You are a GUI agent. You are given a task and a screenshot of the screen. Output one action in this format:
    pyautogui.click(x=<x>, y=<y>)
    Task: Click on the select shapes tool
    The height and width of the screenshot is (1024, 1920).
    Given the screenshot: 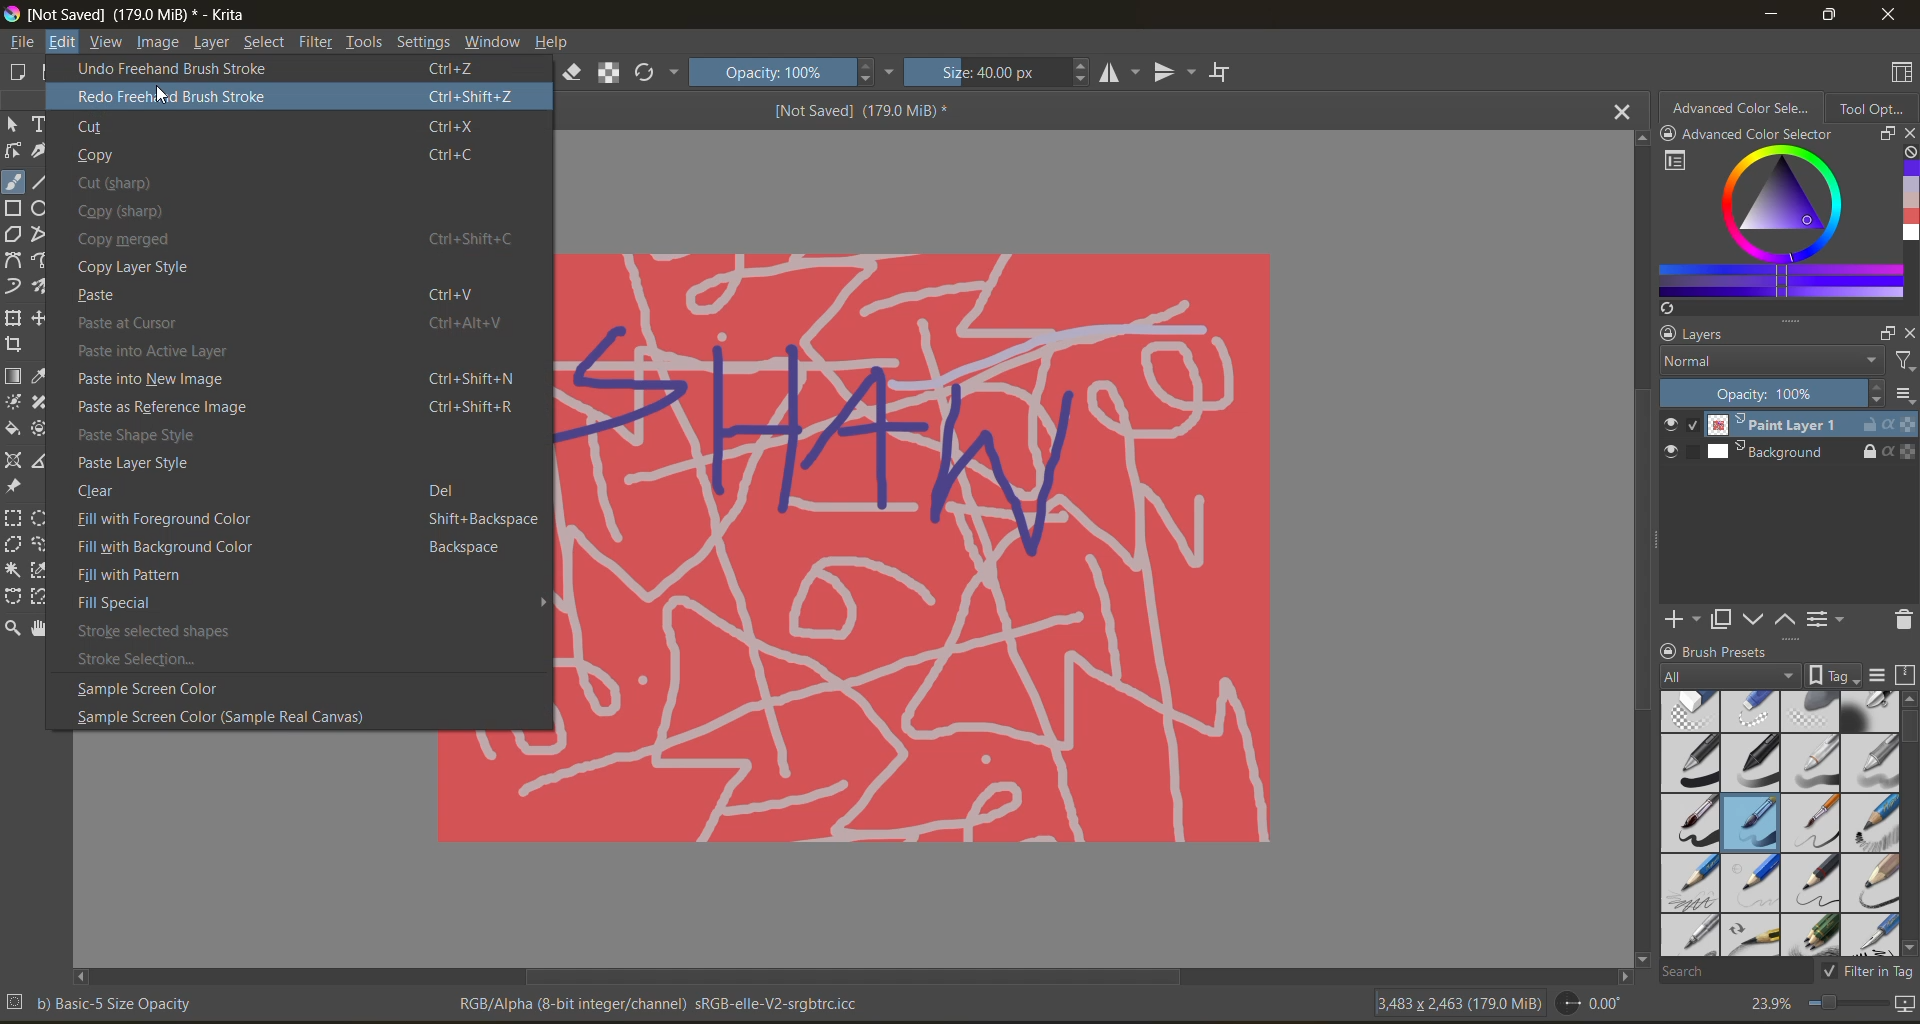 What is the action you would take?
    pyautogui.click(x=13, y=124)
    